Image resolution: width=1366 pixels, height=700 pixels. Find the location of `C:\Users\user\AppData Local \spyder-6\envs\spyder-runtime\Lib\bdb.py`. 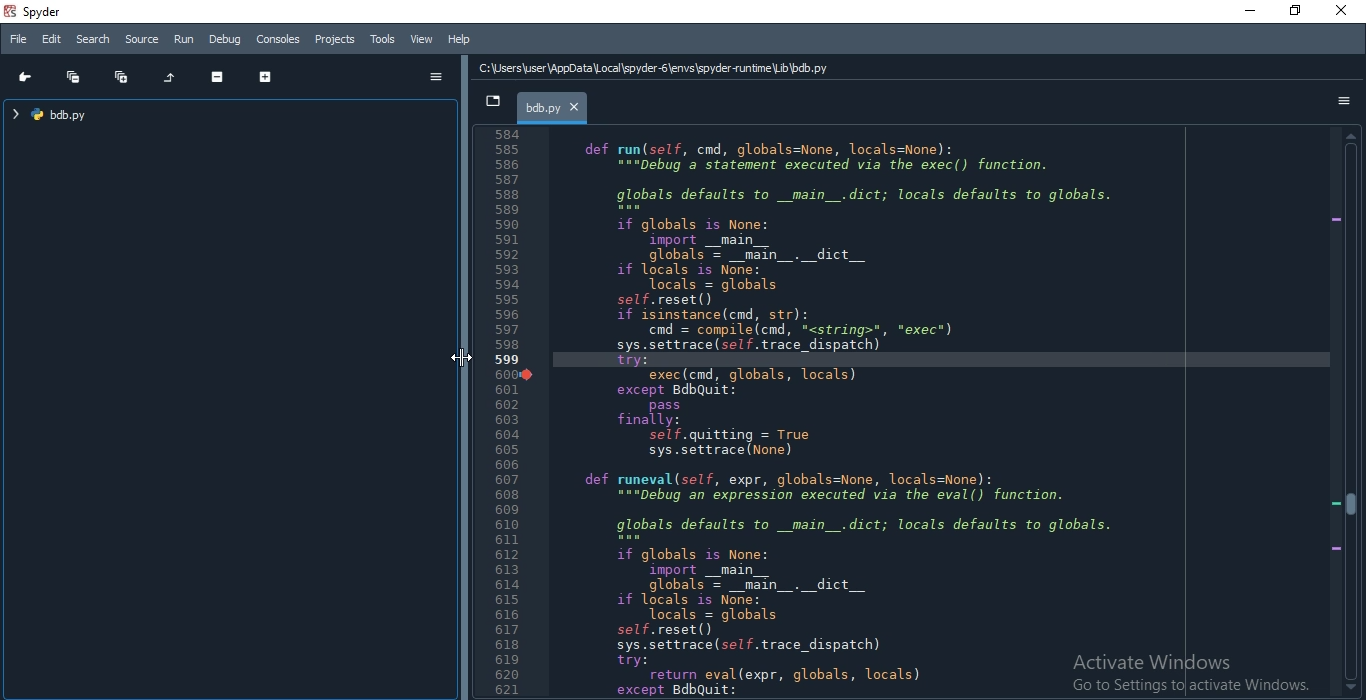

C:\Users\user\AppData Local \spyder-6\envs\spyder-runtime\Lib\bdb.py is located at coordinates (653, 67).